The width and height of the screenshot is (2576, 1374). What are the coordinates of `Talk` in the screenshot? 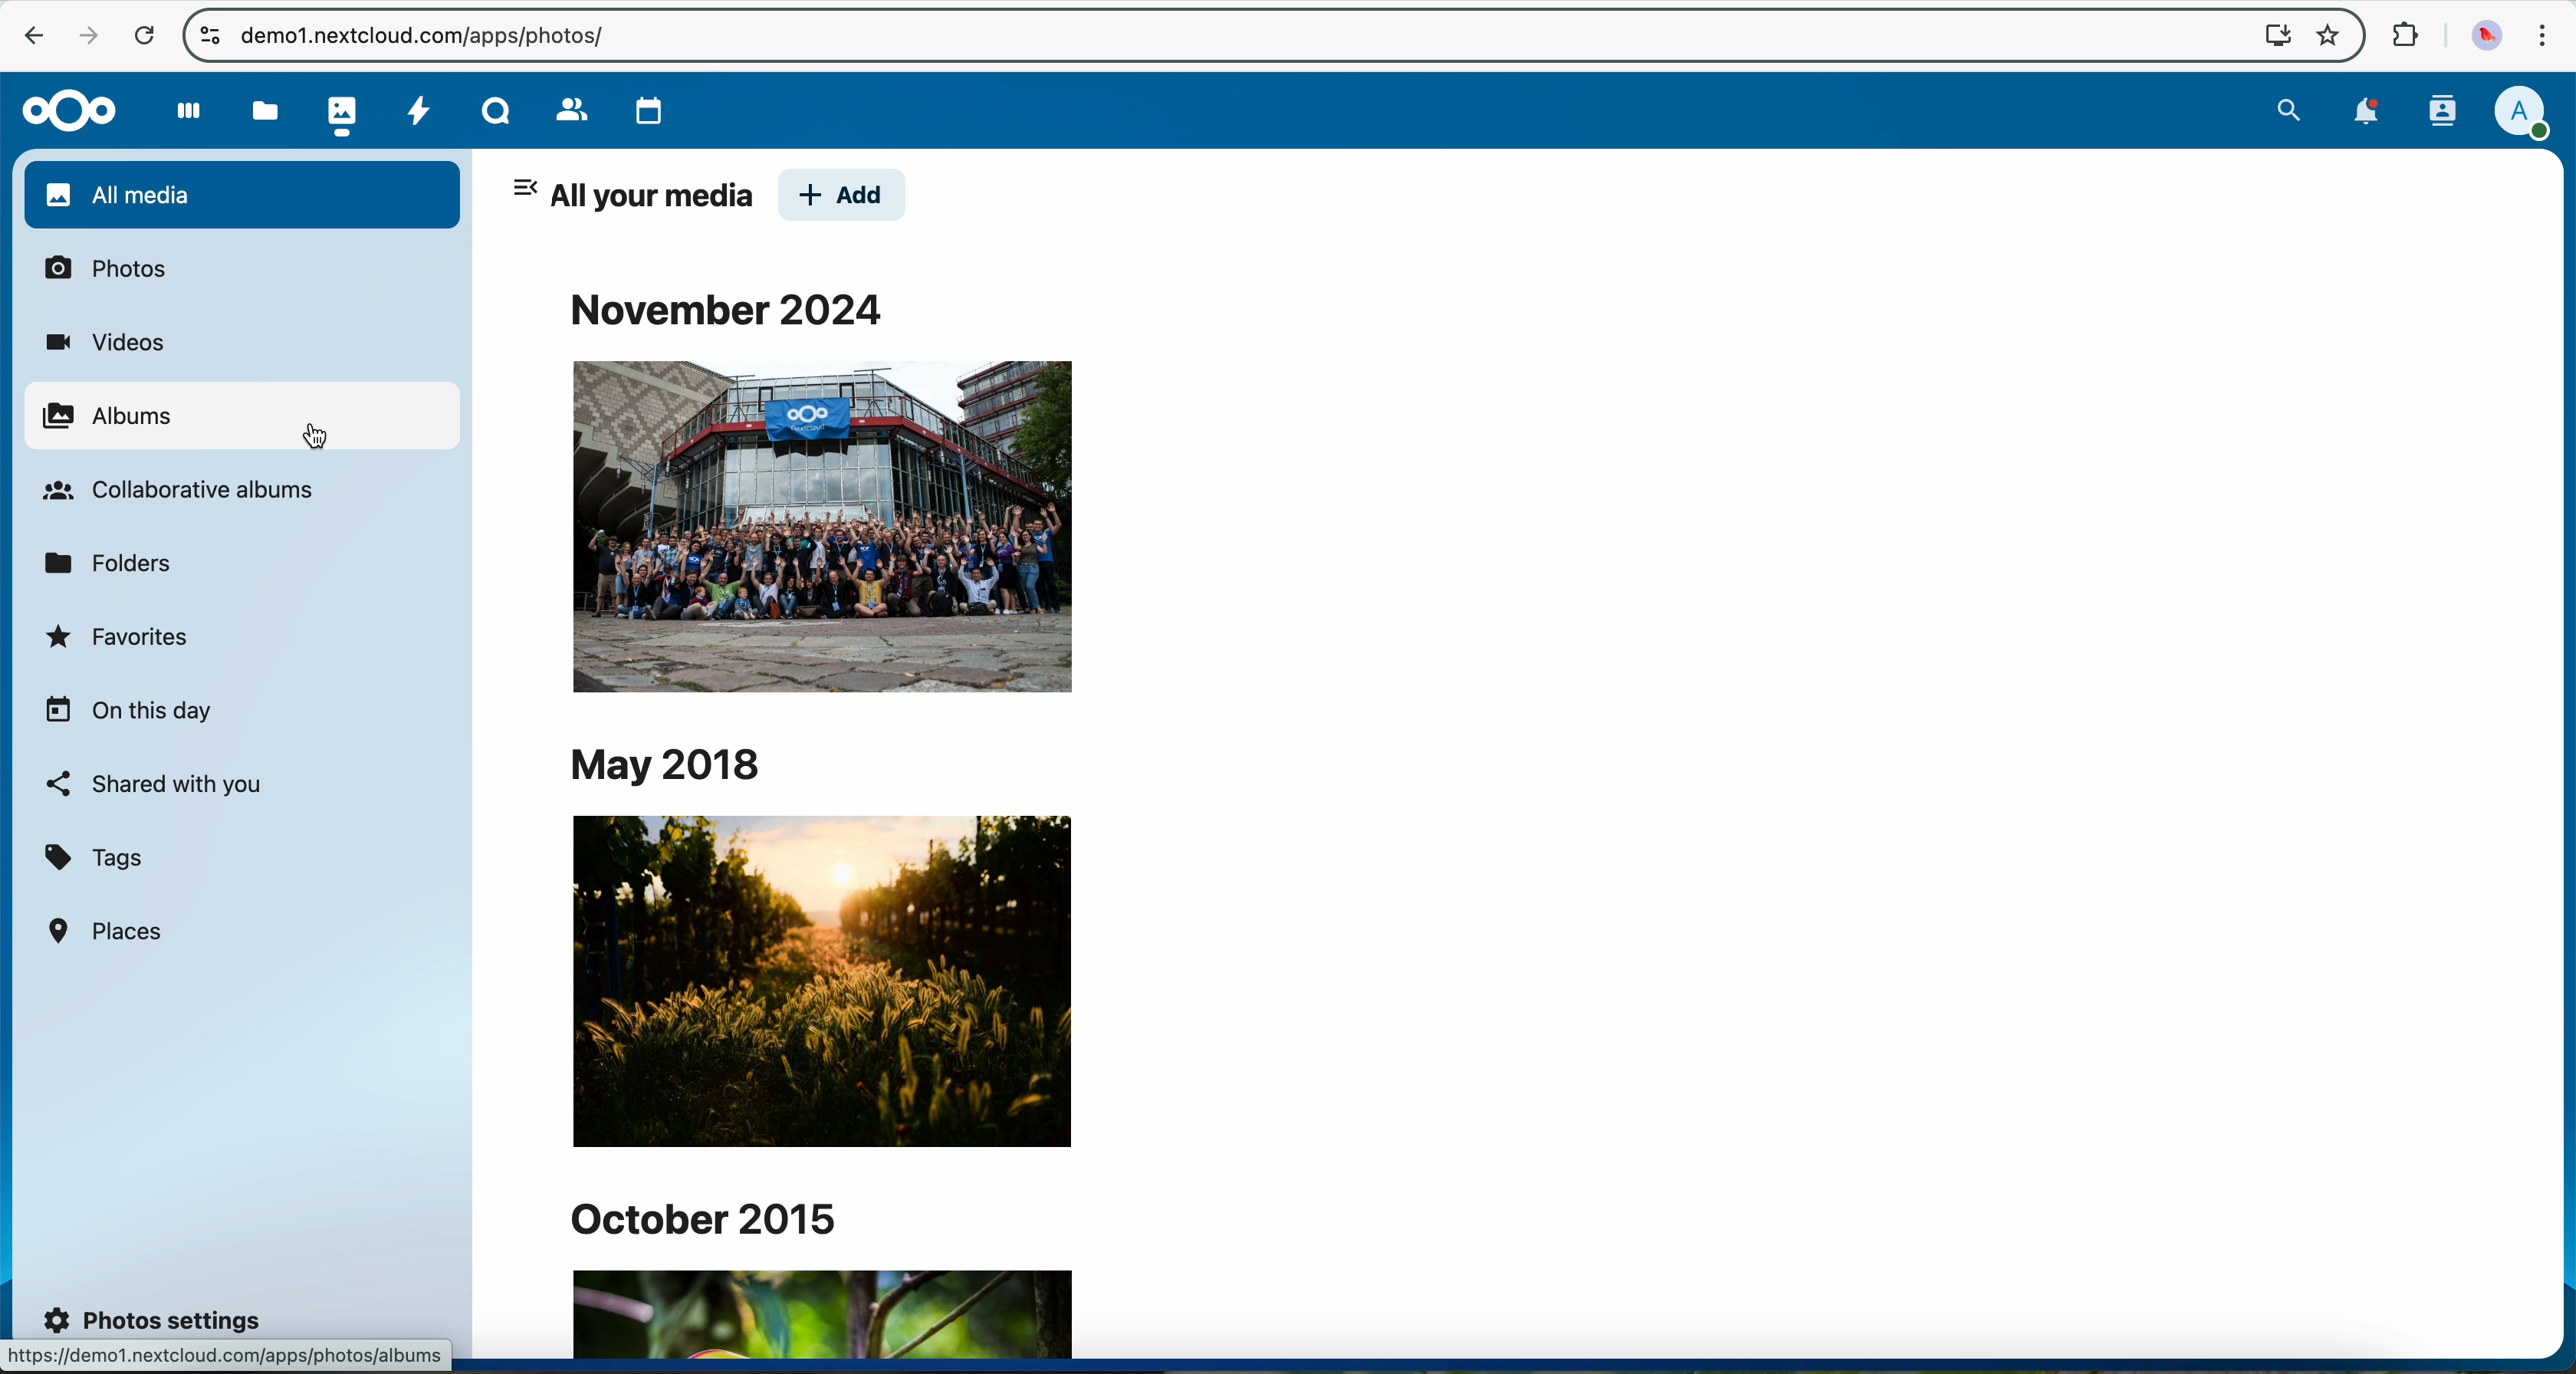 It's located at (495, 108).